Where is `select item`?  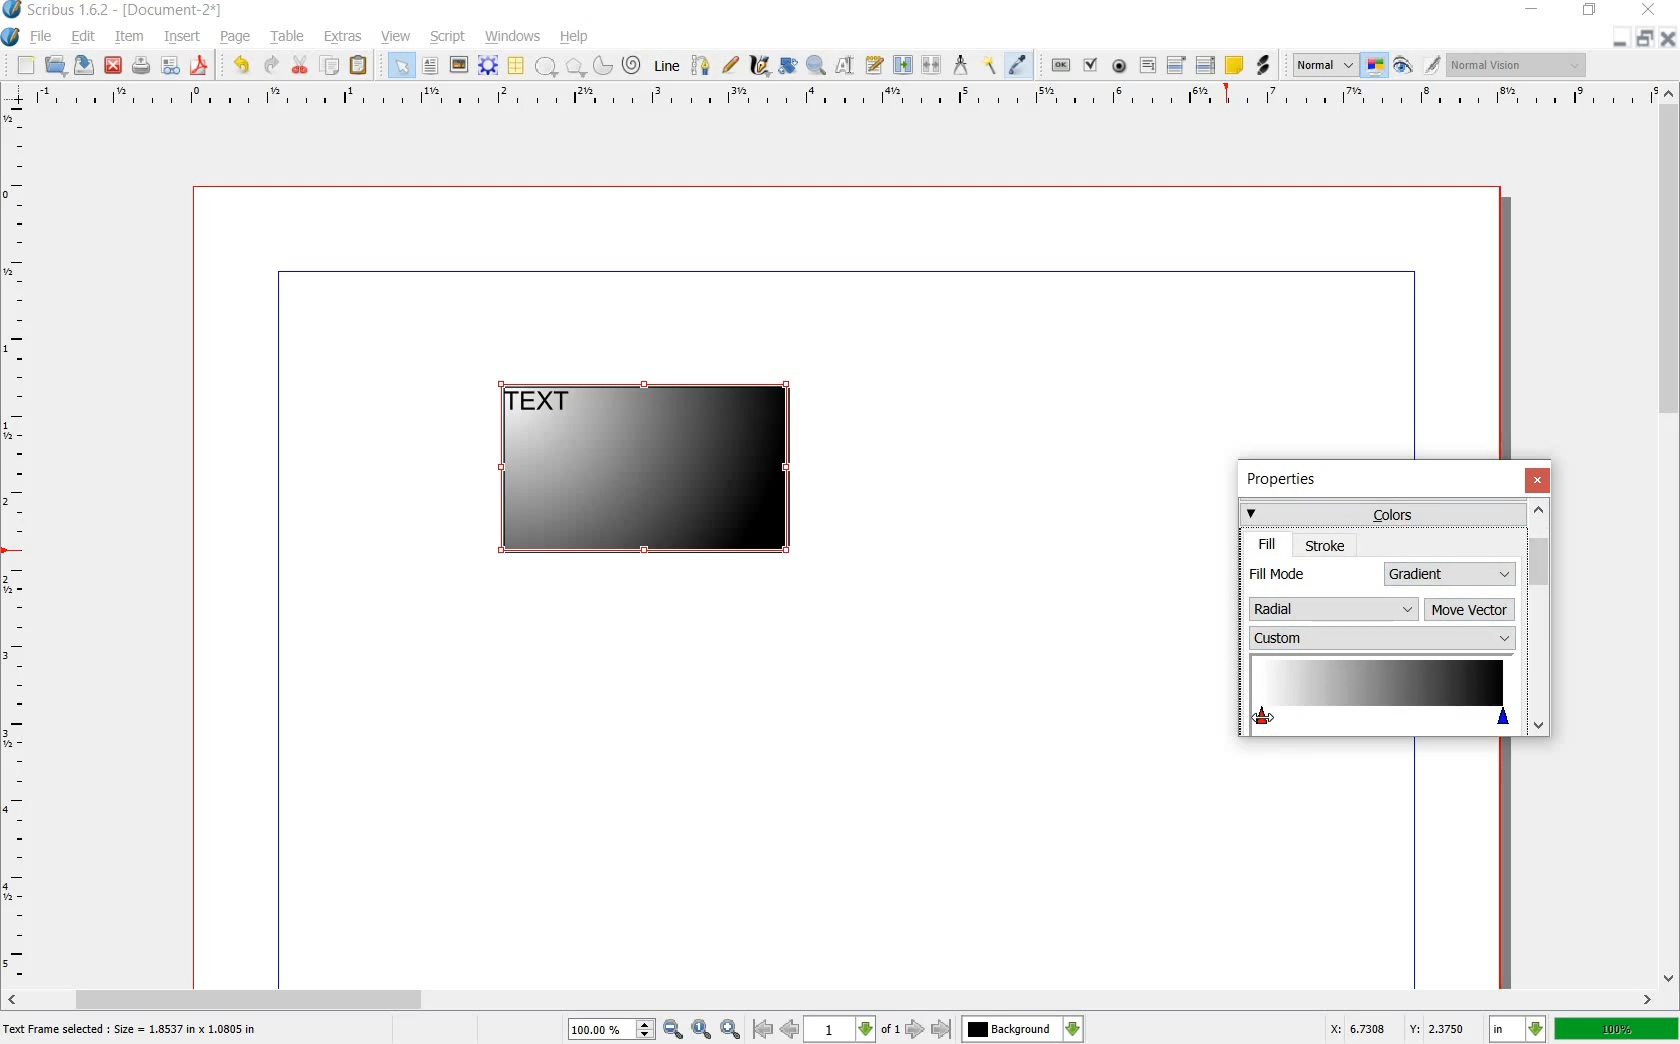 select item is located at coordinates (401, 65).